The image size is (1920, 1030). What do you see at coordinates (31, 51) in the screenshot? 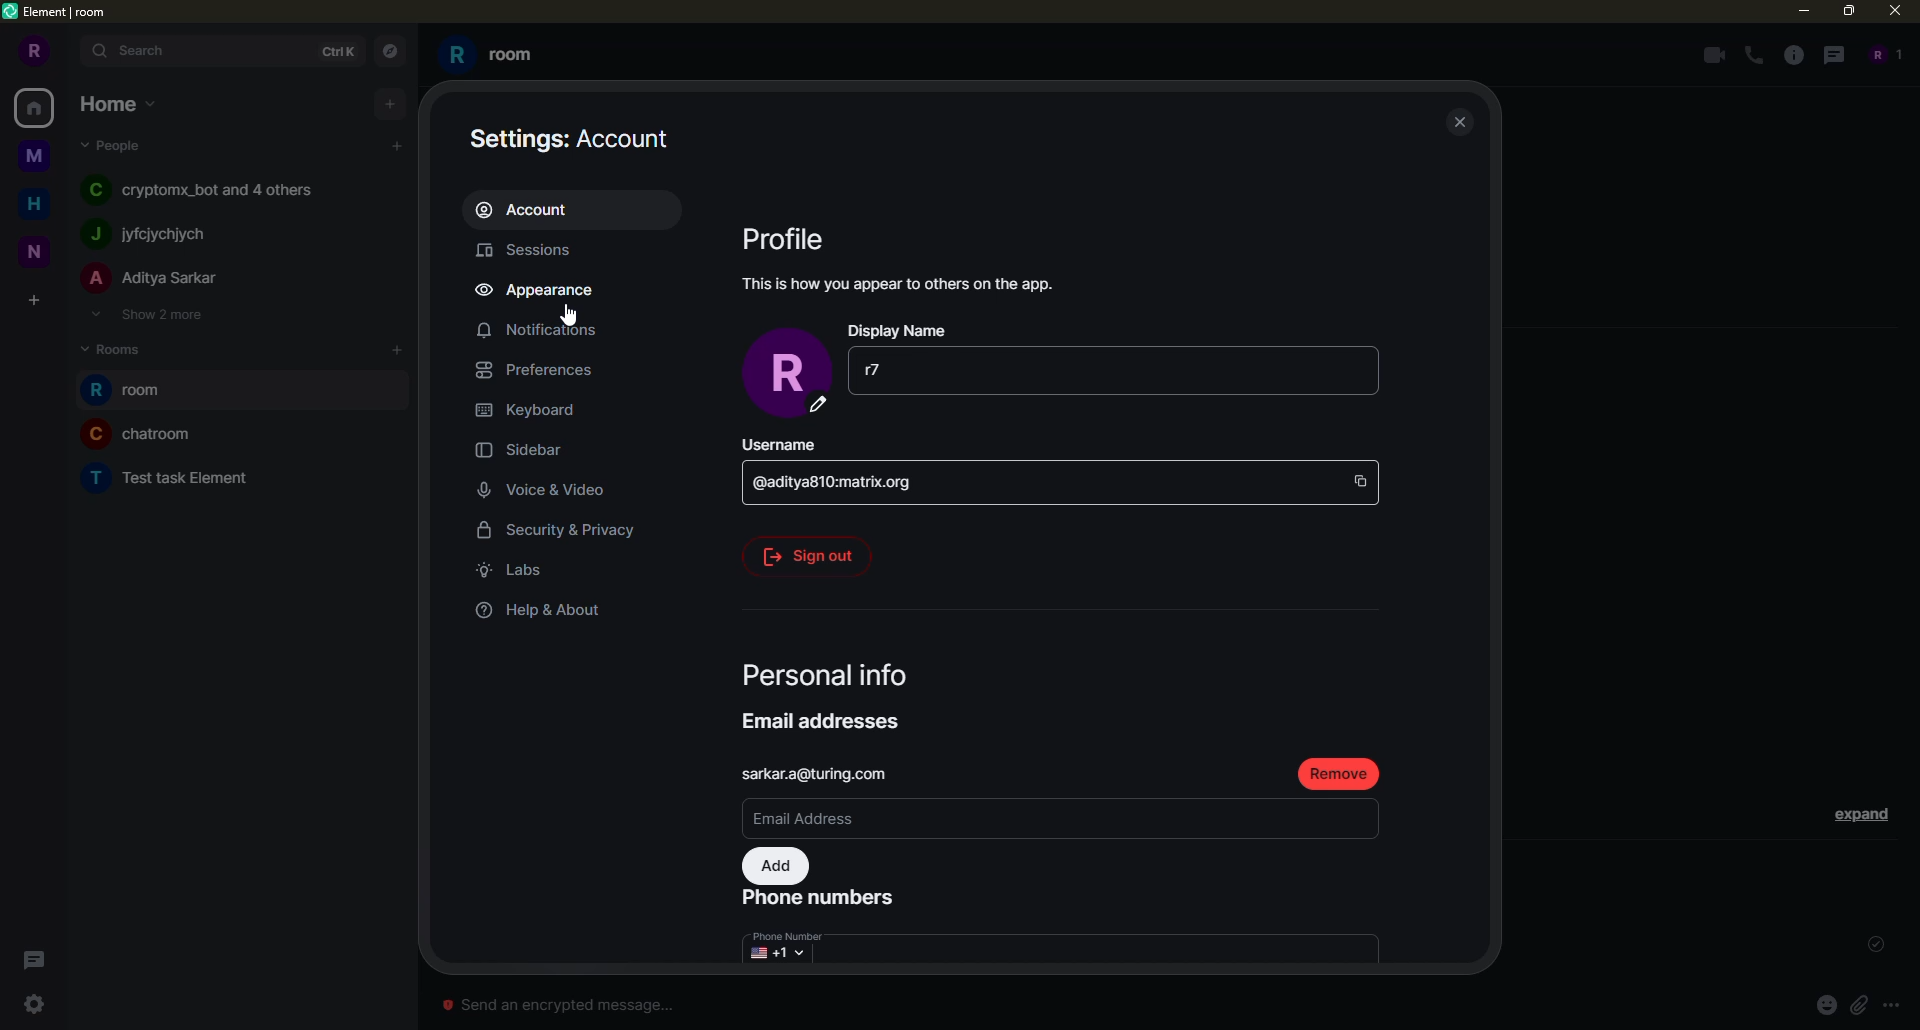
I see `profile` at bounding box center [31, 51].